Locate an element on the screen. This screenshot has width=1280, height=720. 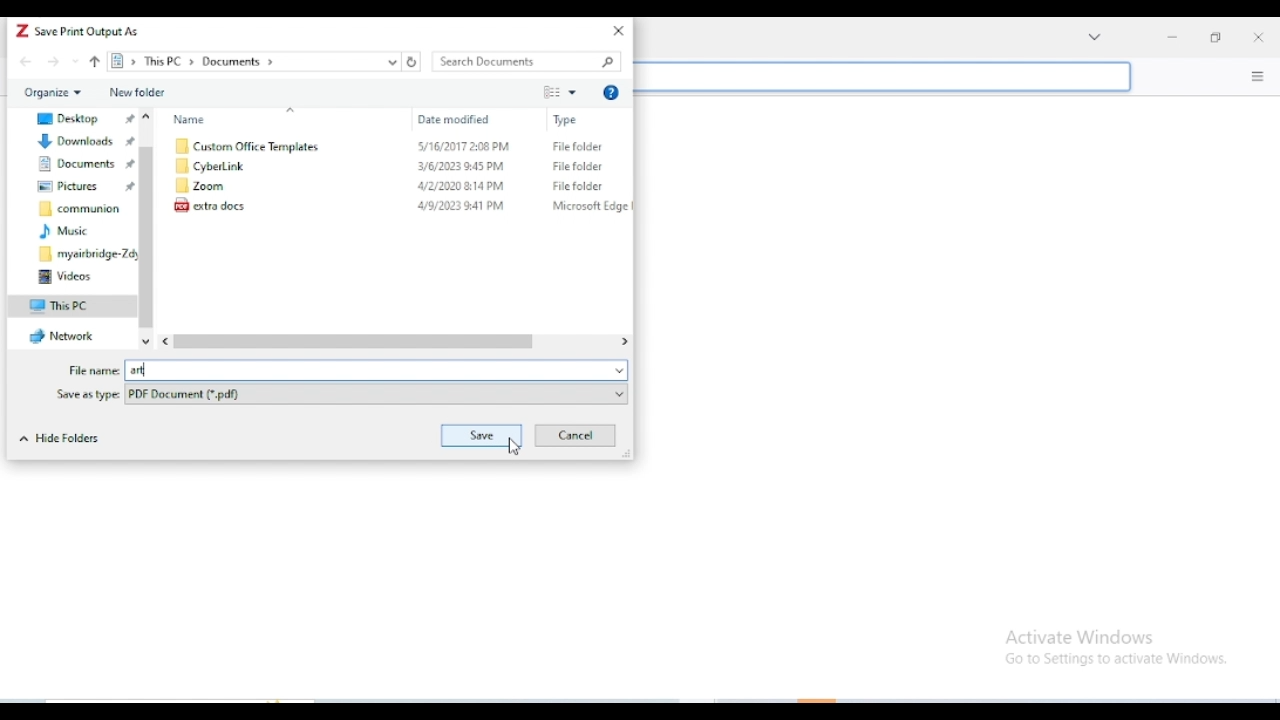
pinned documents is located at coordinates (85, 163).